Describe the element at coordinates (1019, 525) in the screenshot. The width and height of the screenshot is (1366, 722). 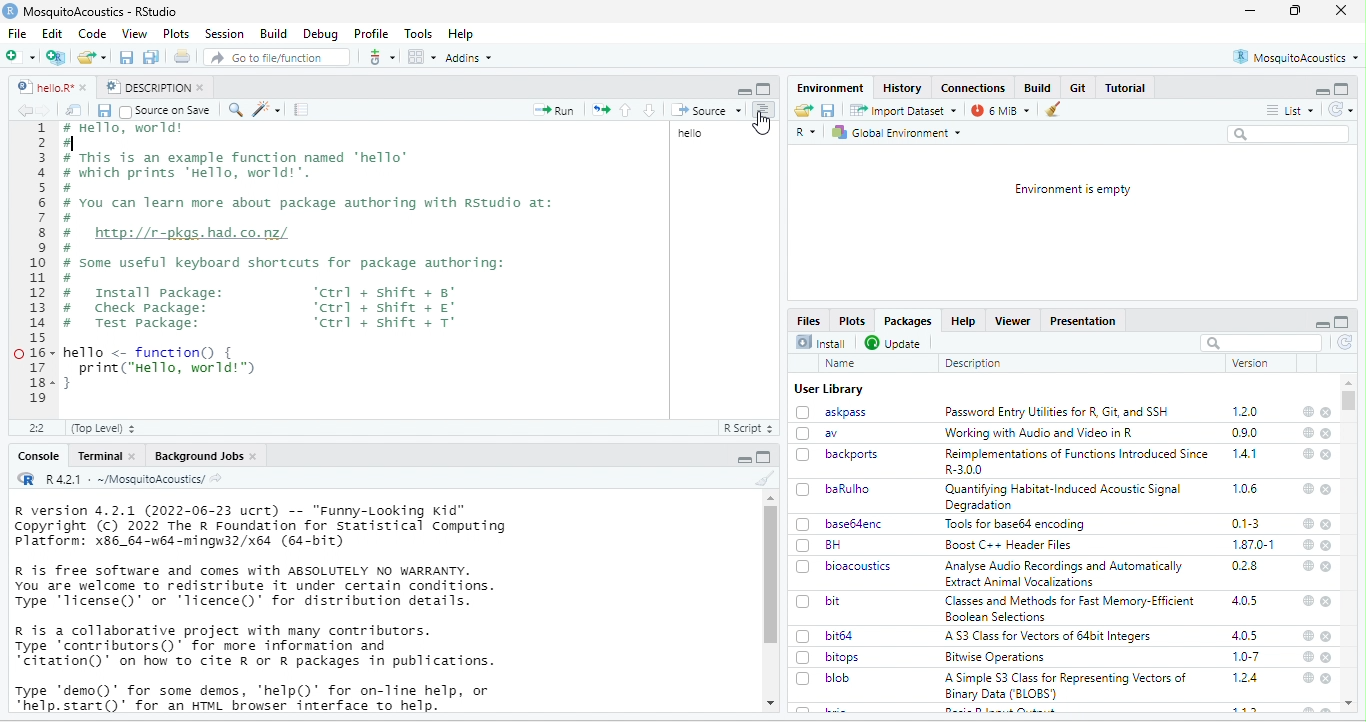
I see `Tools for base64 encoding` at that location.